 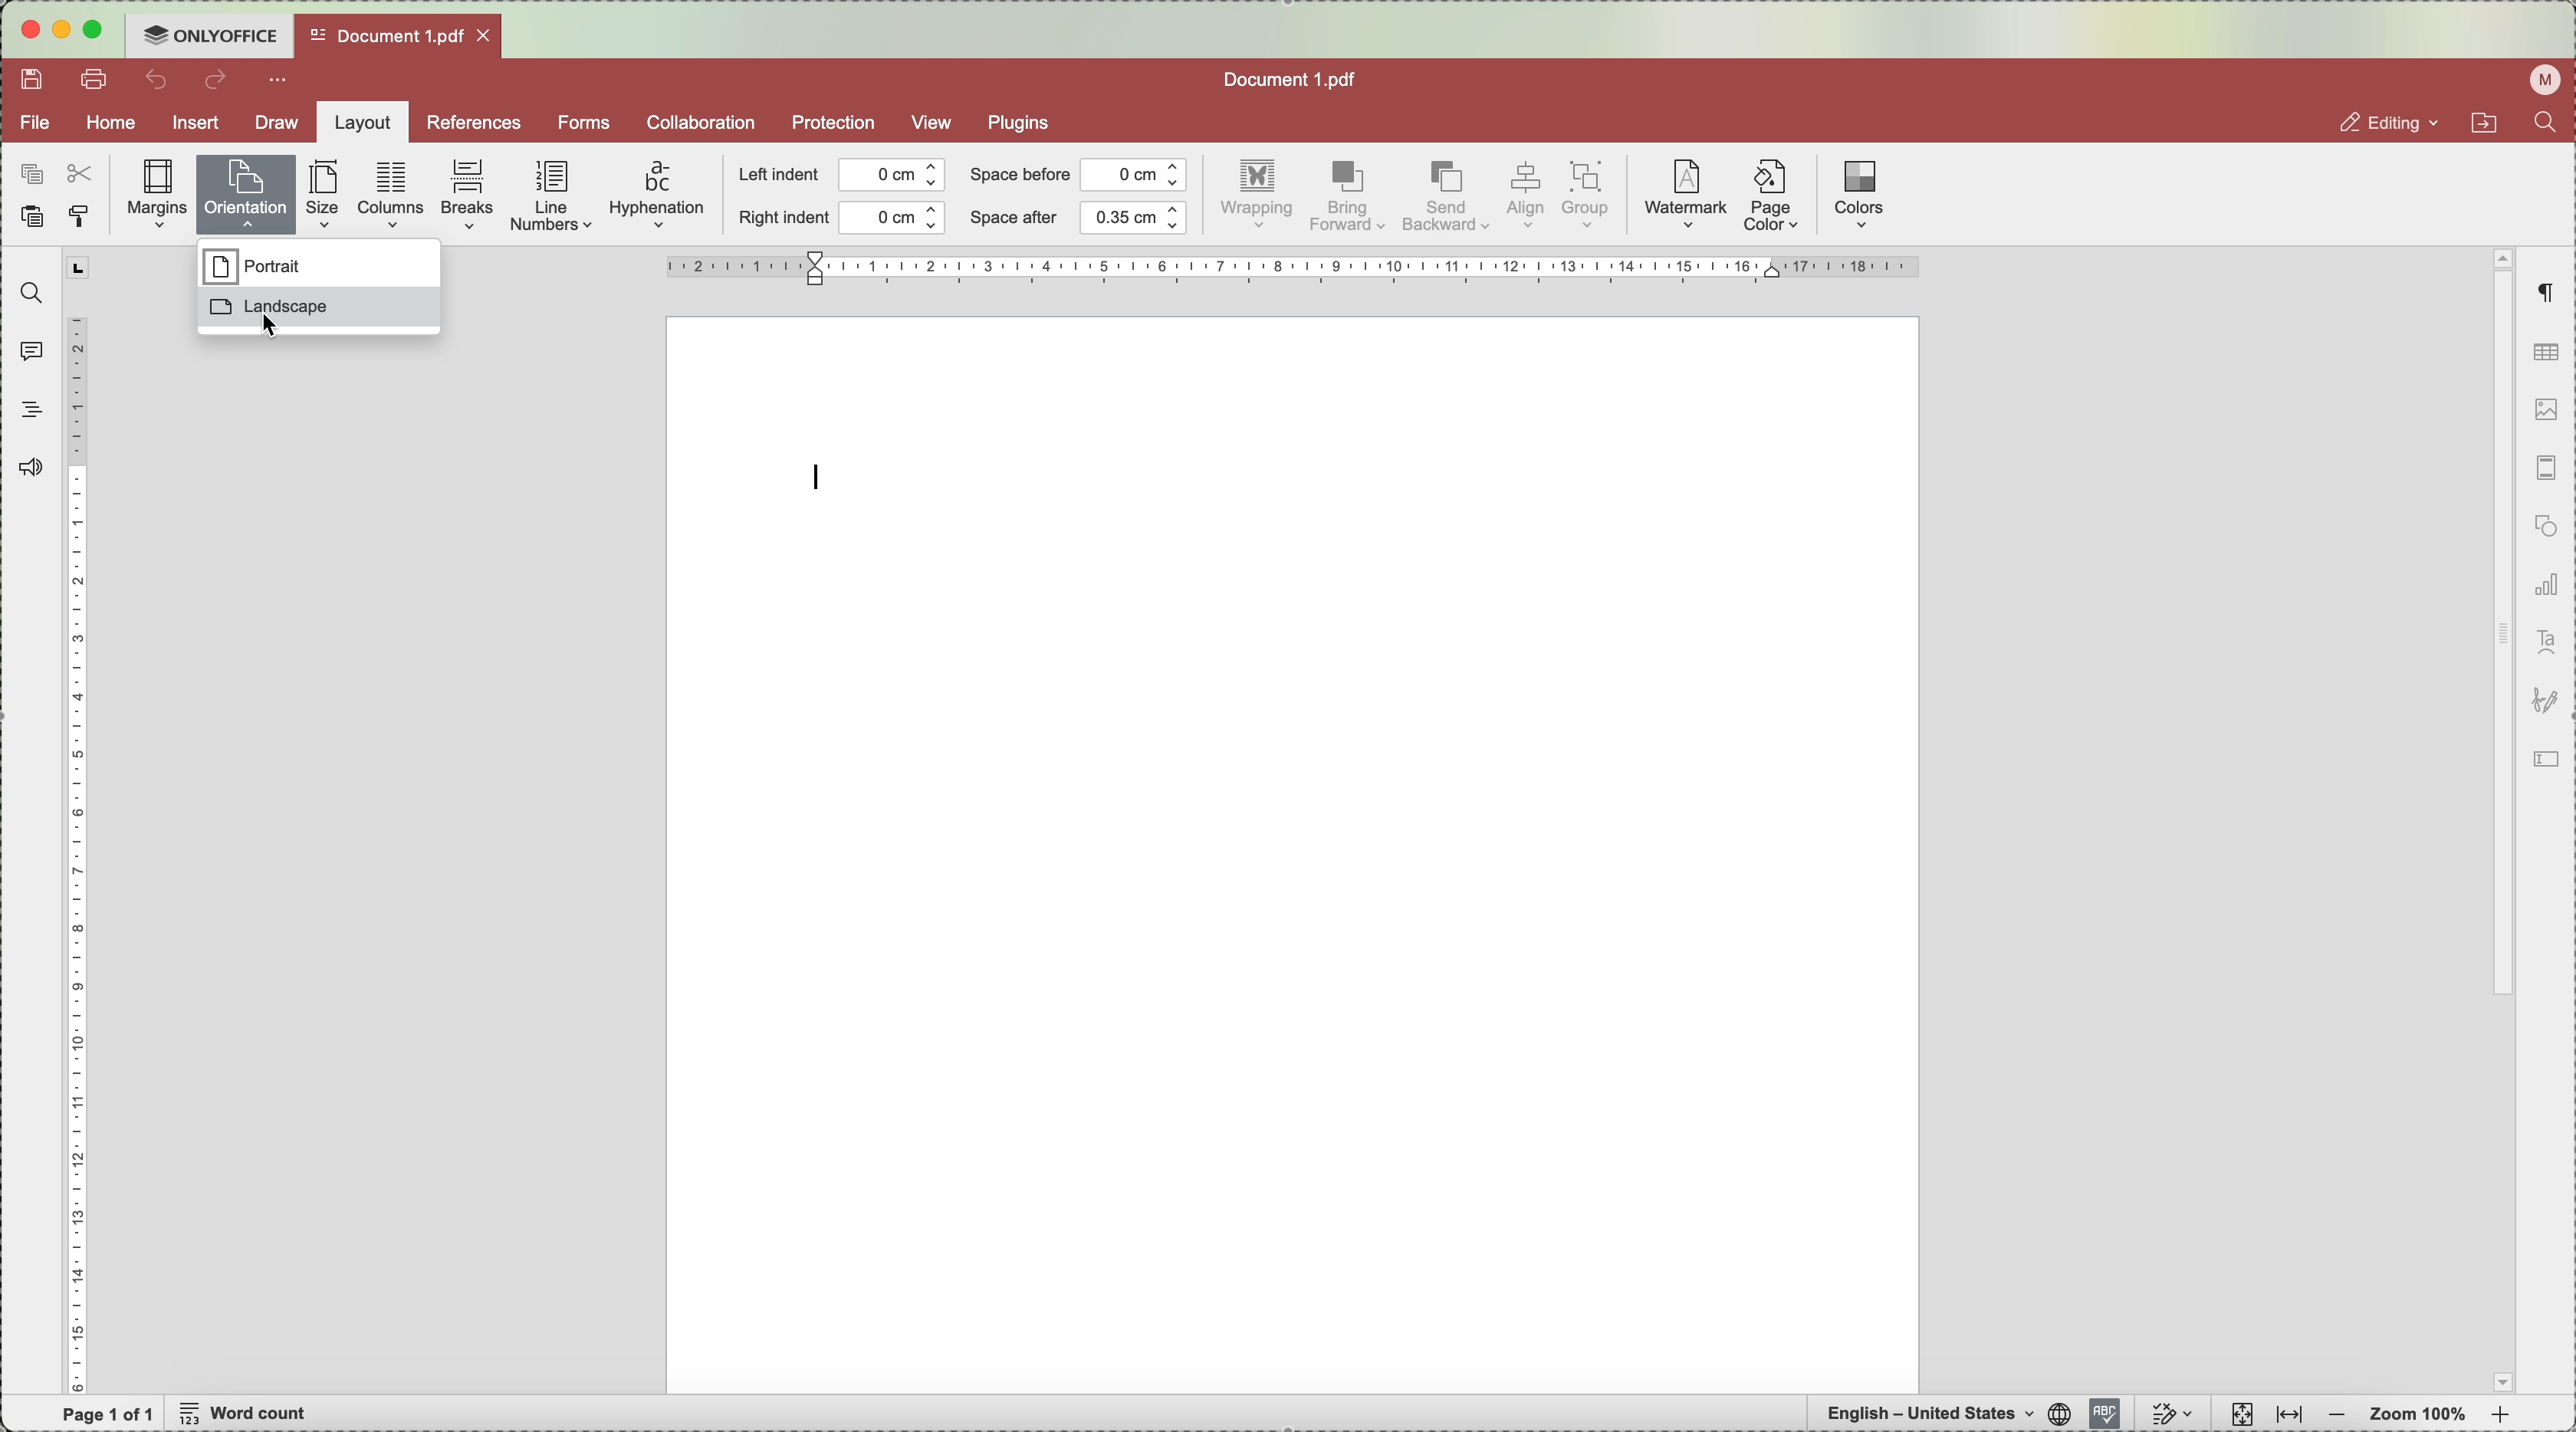 What do you see at coordinates (249, 1415) in the screenshot?
I see `word count` at bounding box center [249, 1415].